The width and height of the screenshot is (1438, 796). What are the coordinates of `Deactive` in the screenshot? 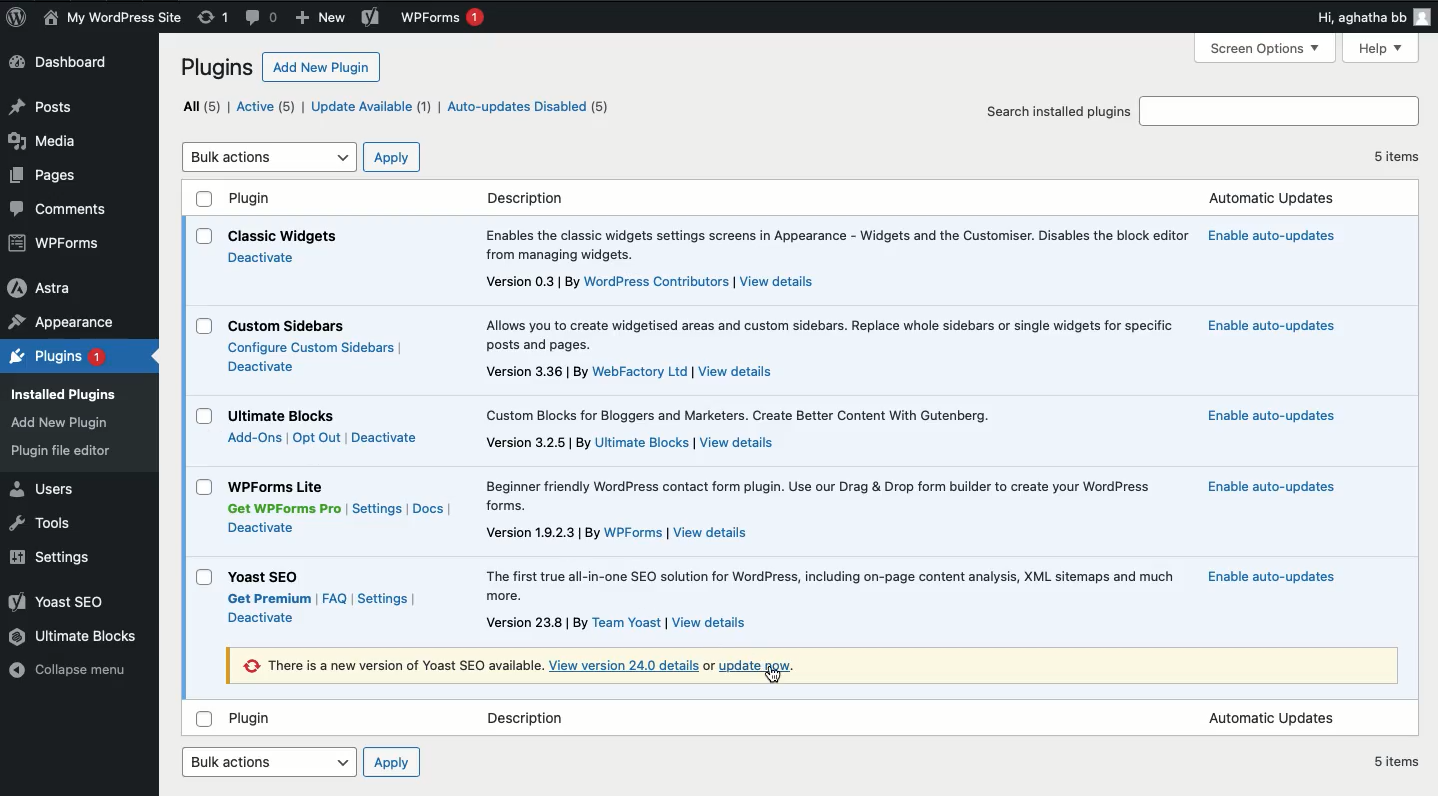 It's located at (263, 527).